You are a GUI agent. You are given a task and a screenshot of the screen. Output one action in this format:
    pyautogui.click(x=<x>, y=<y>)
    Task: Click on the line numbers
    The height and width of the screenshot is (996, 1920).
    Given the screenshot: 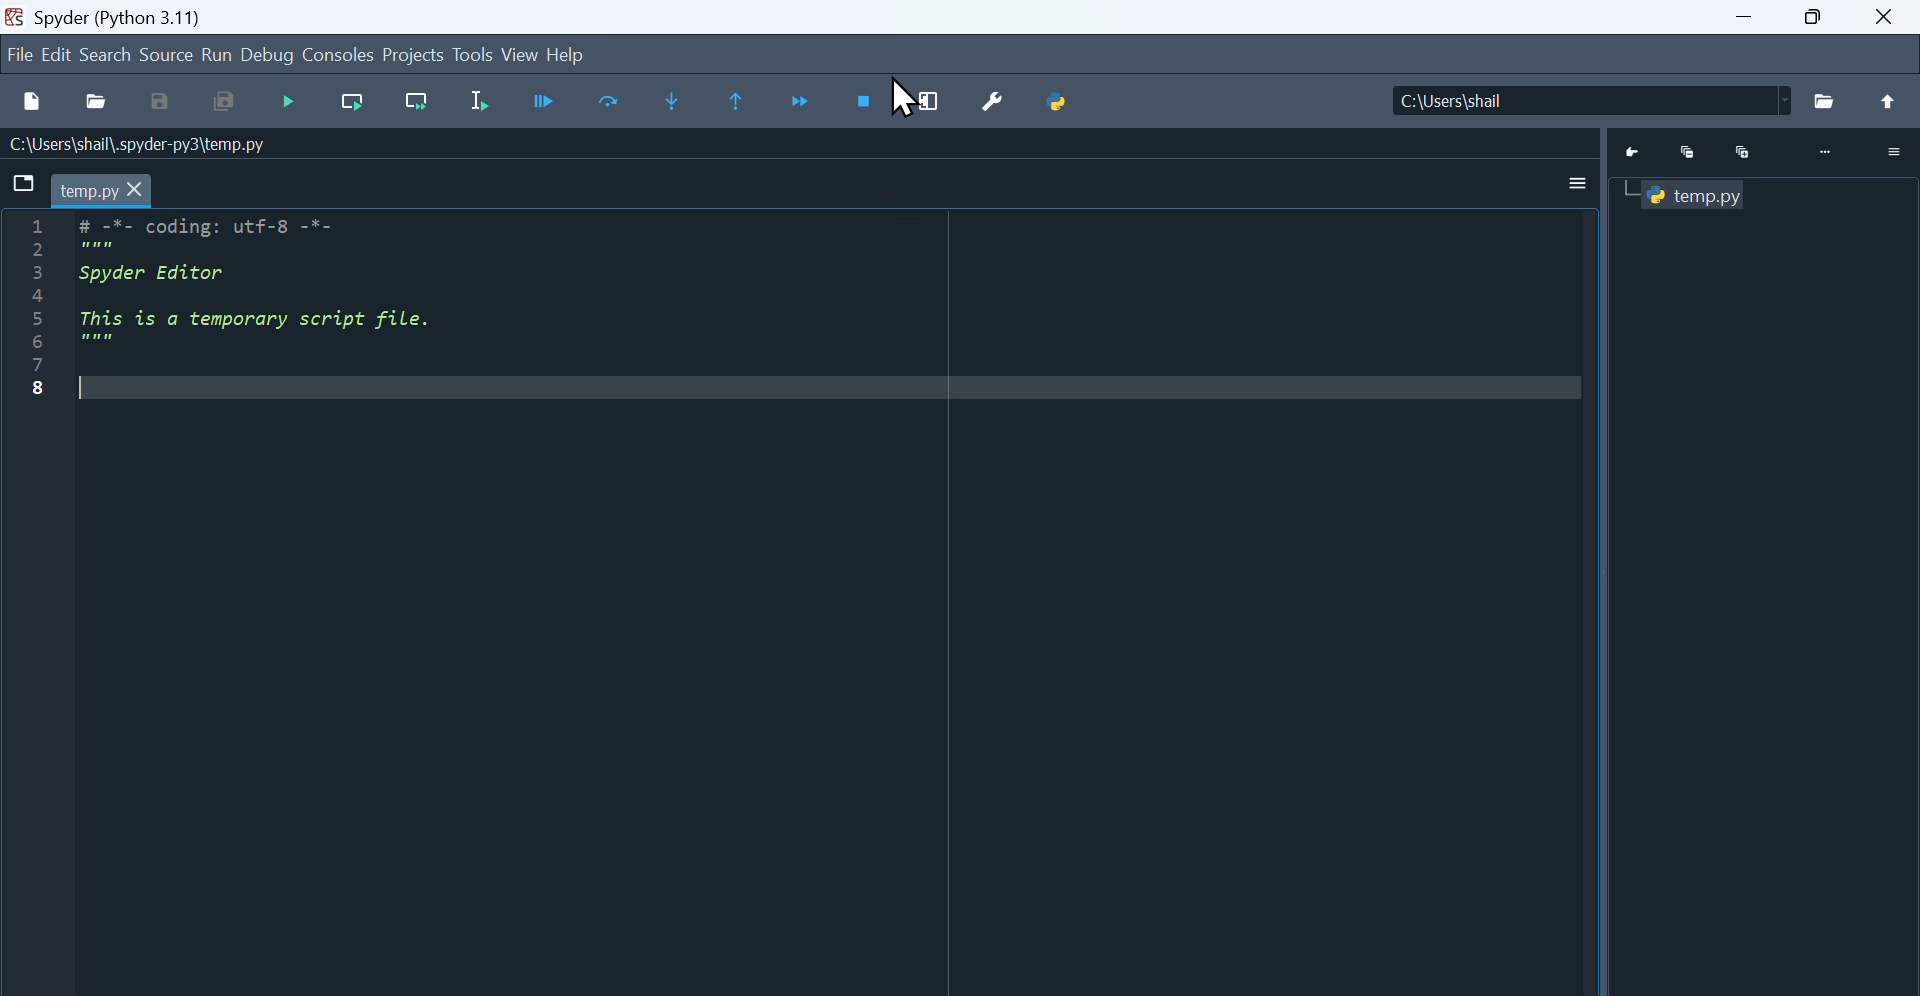 What is the action you would take?
    pyautogui.click(x=37, y=314)
    